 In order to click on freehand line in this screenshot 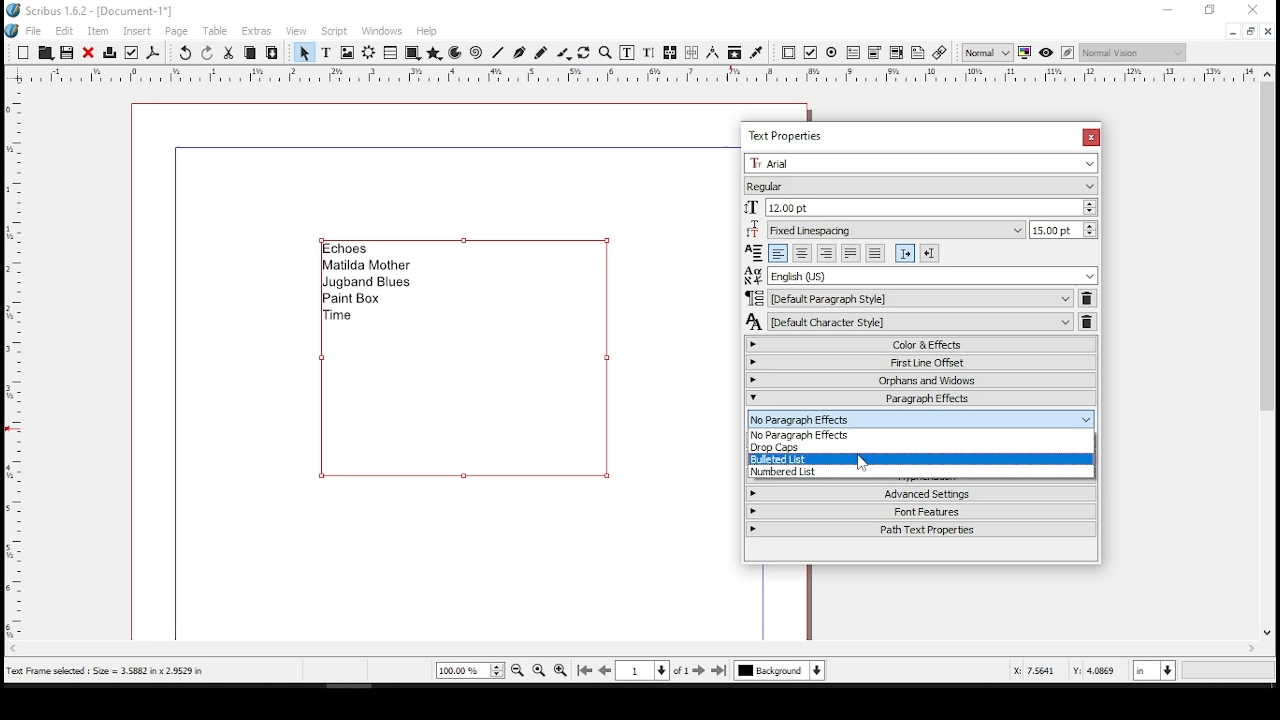, I will do `click(540, 52)`.